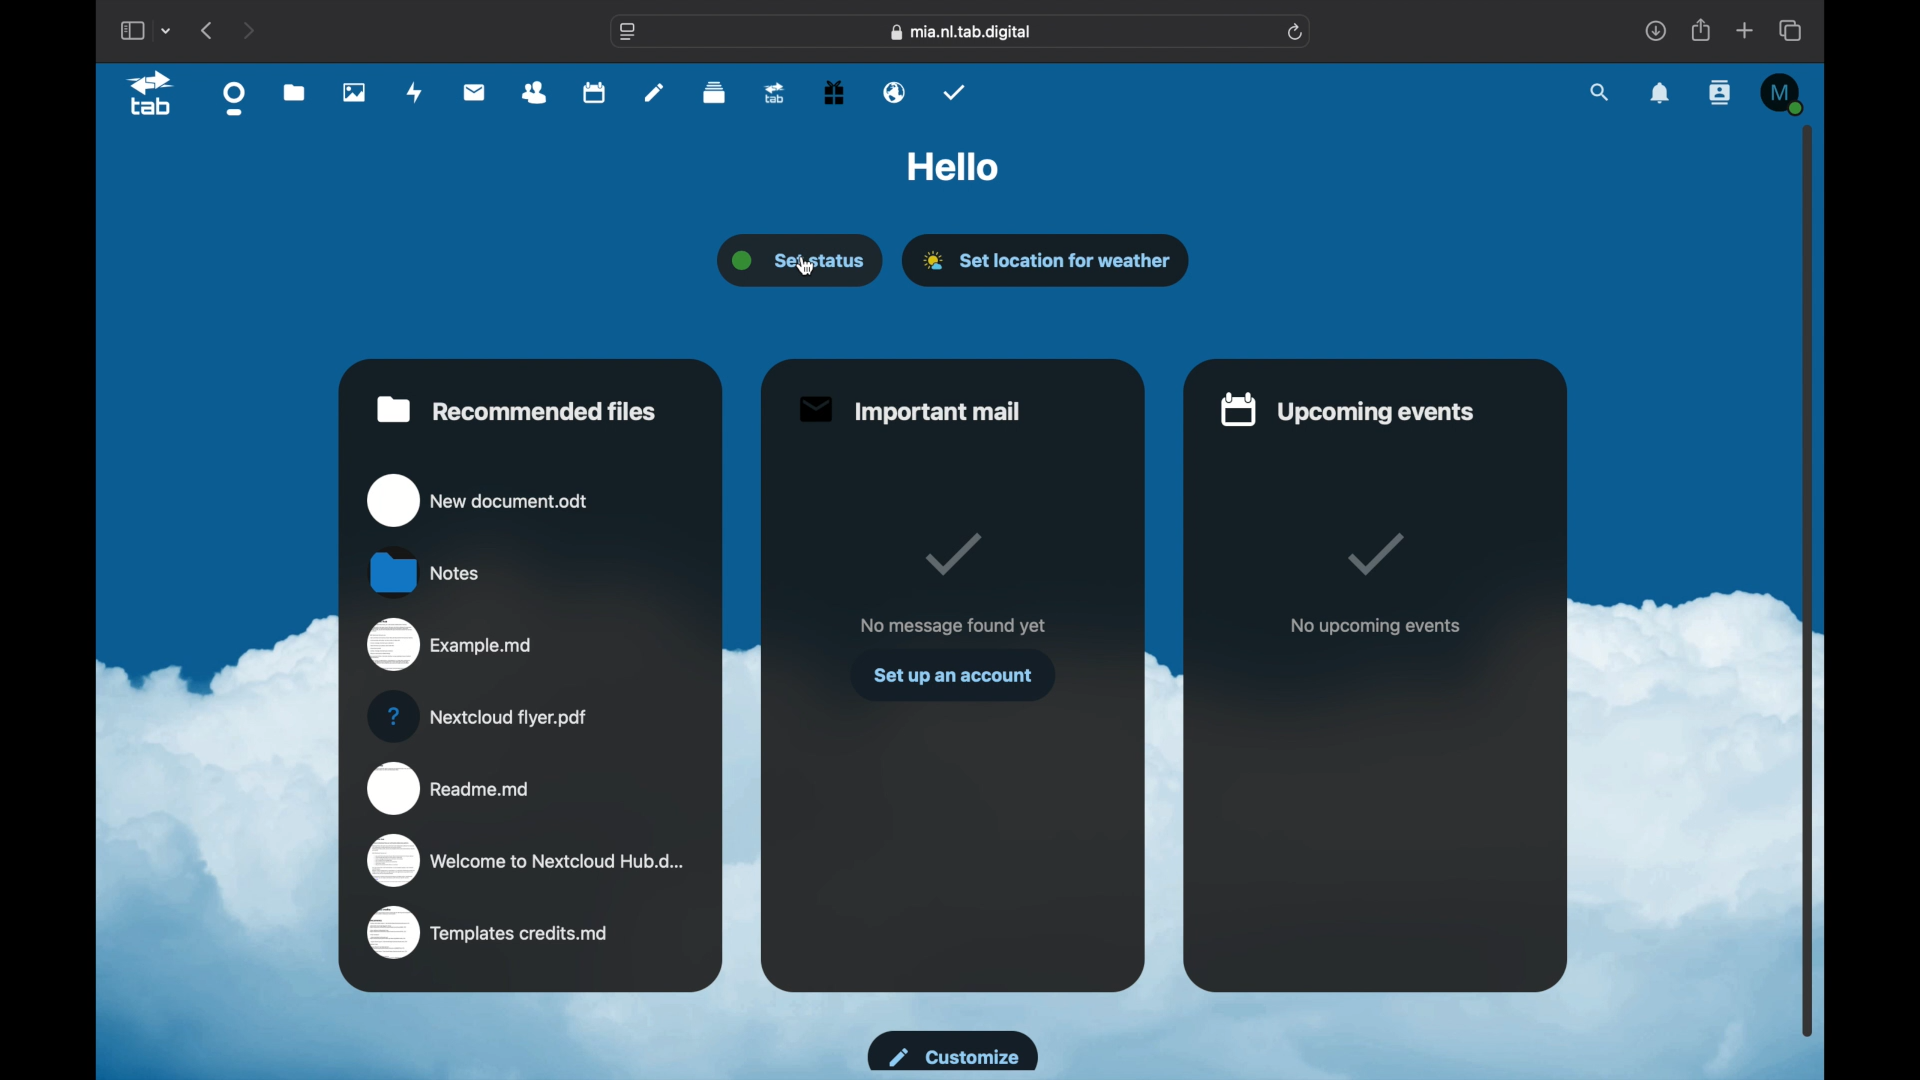  Describe the element at coordinates (488, 934) in the screenshot. I see `templates` at that location.